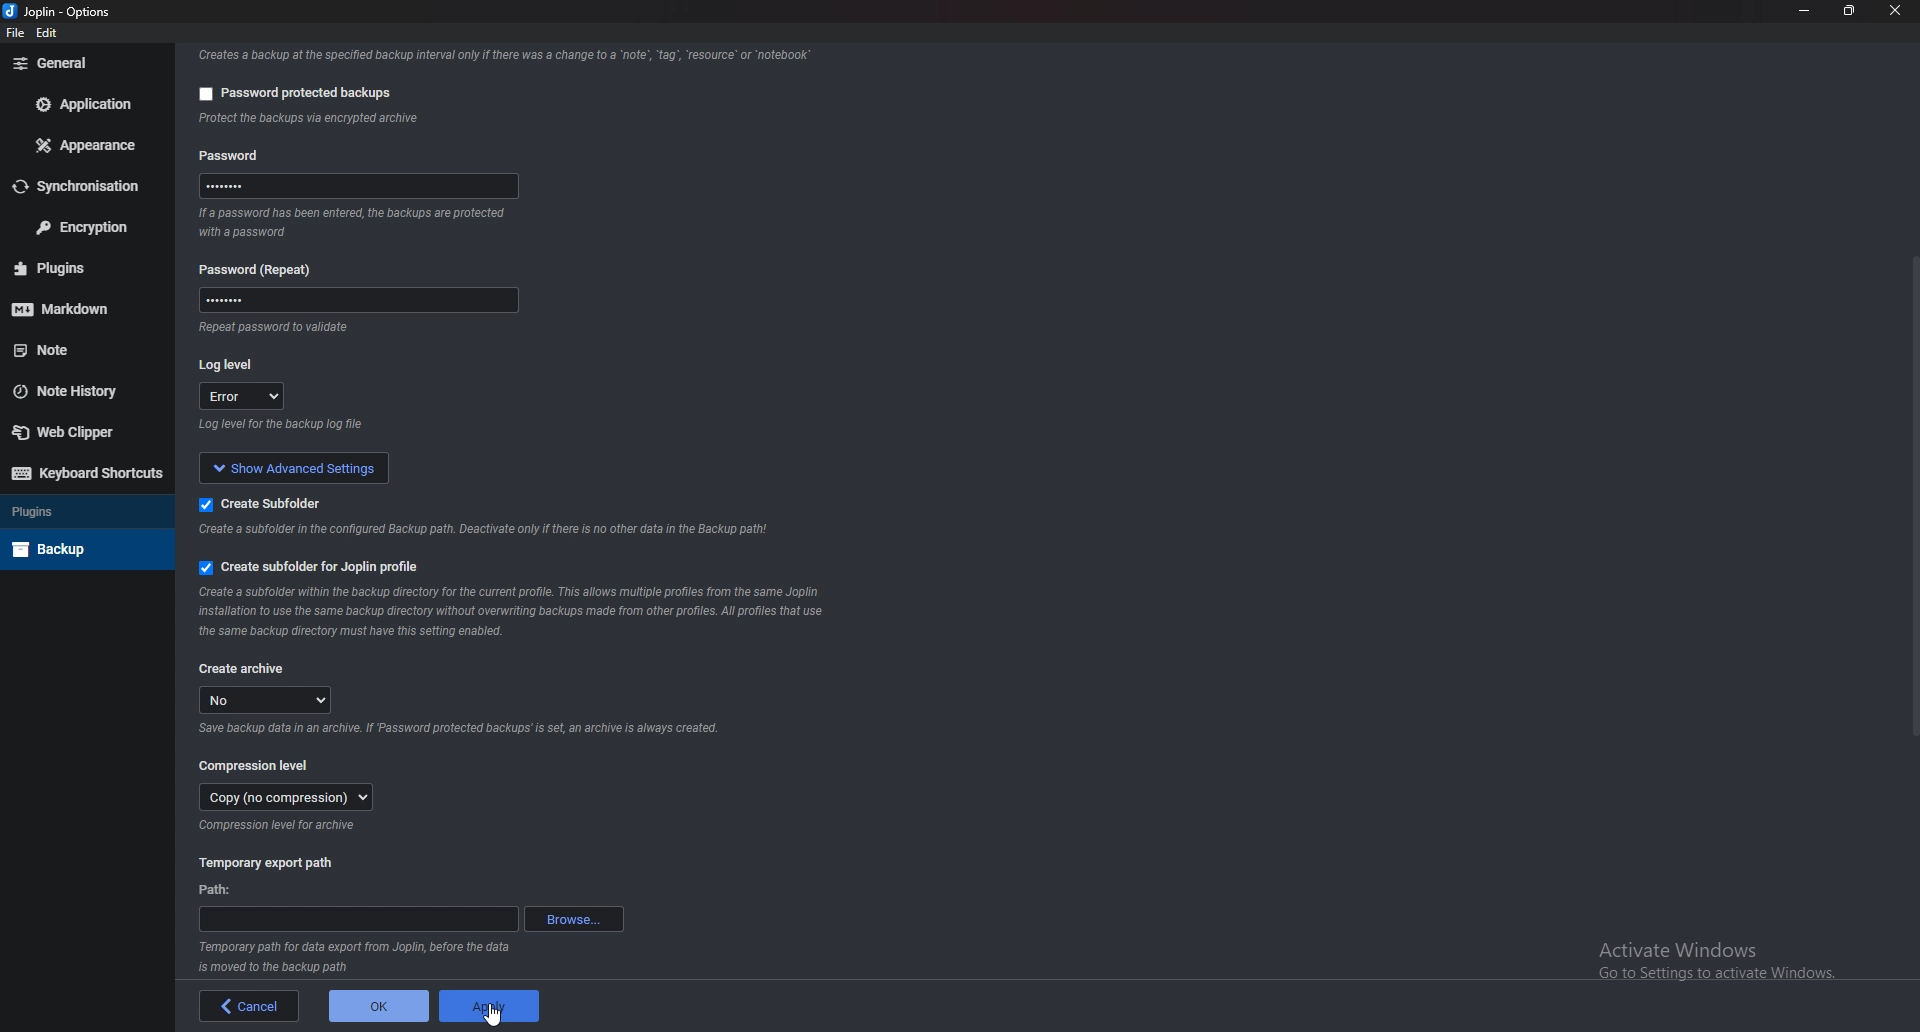 The width and height of the screenshot is (1920, 1032). What do you see at coordinates (488, 531) in the screenshot?
I see `info` at bounding box center [488, 531].